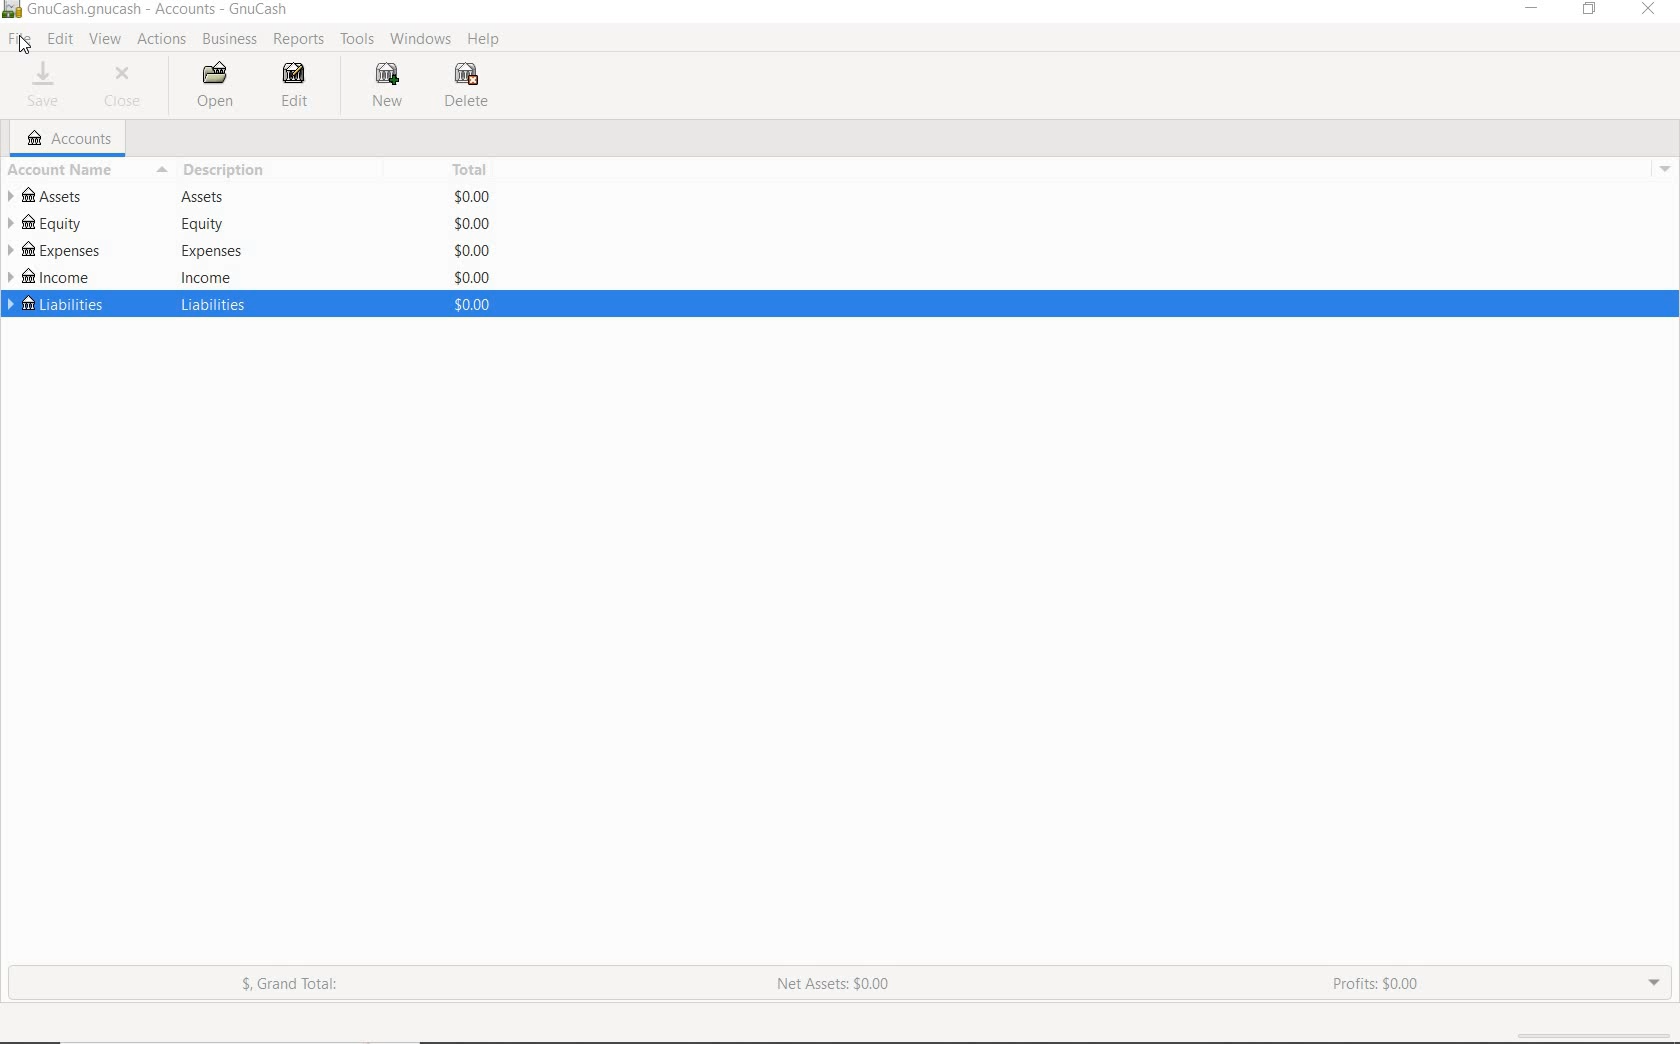 This screenshot has width=1680, height=1044. Describe the element at coordinates (55, 307) in the screenshot. I see `LIABILITIES` at that location.